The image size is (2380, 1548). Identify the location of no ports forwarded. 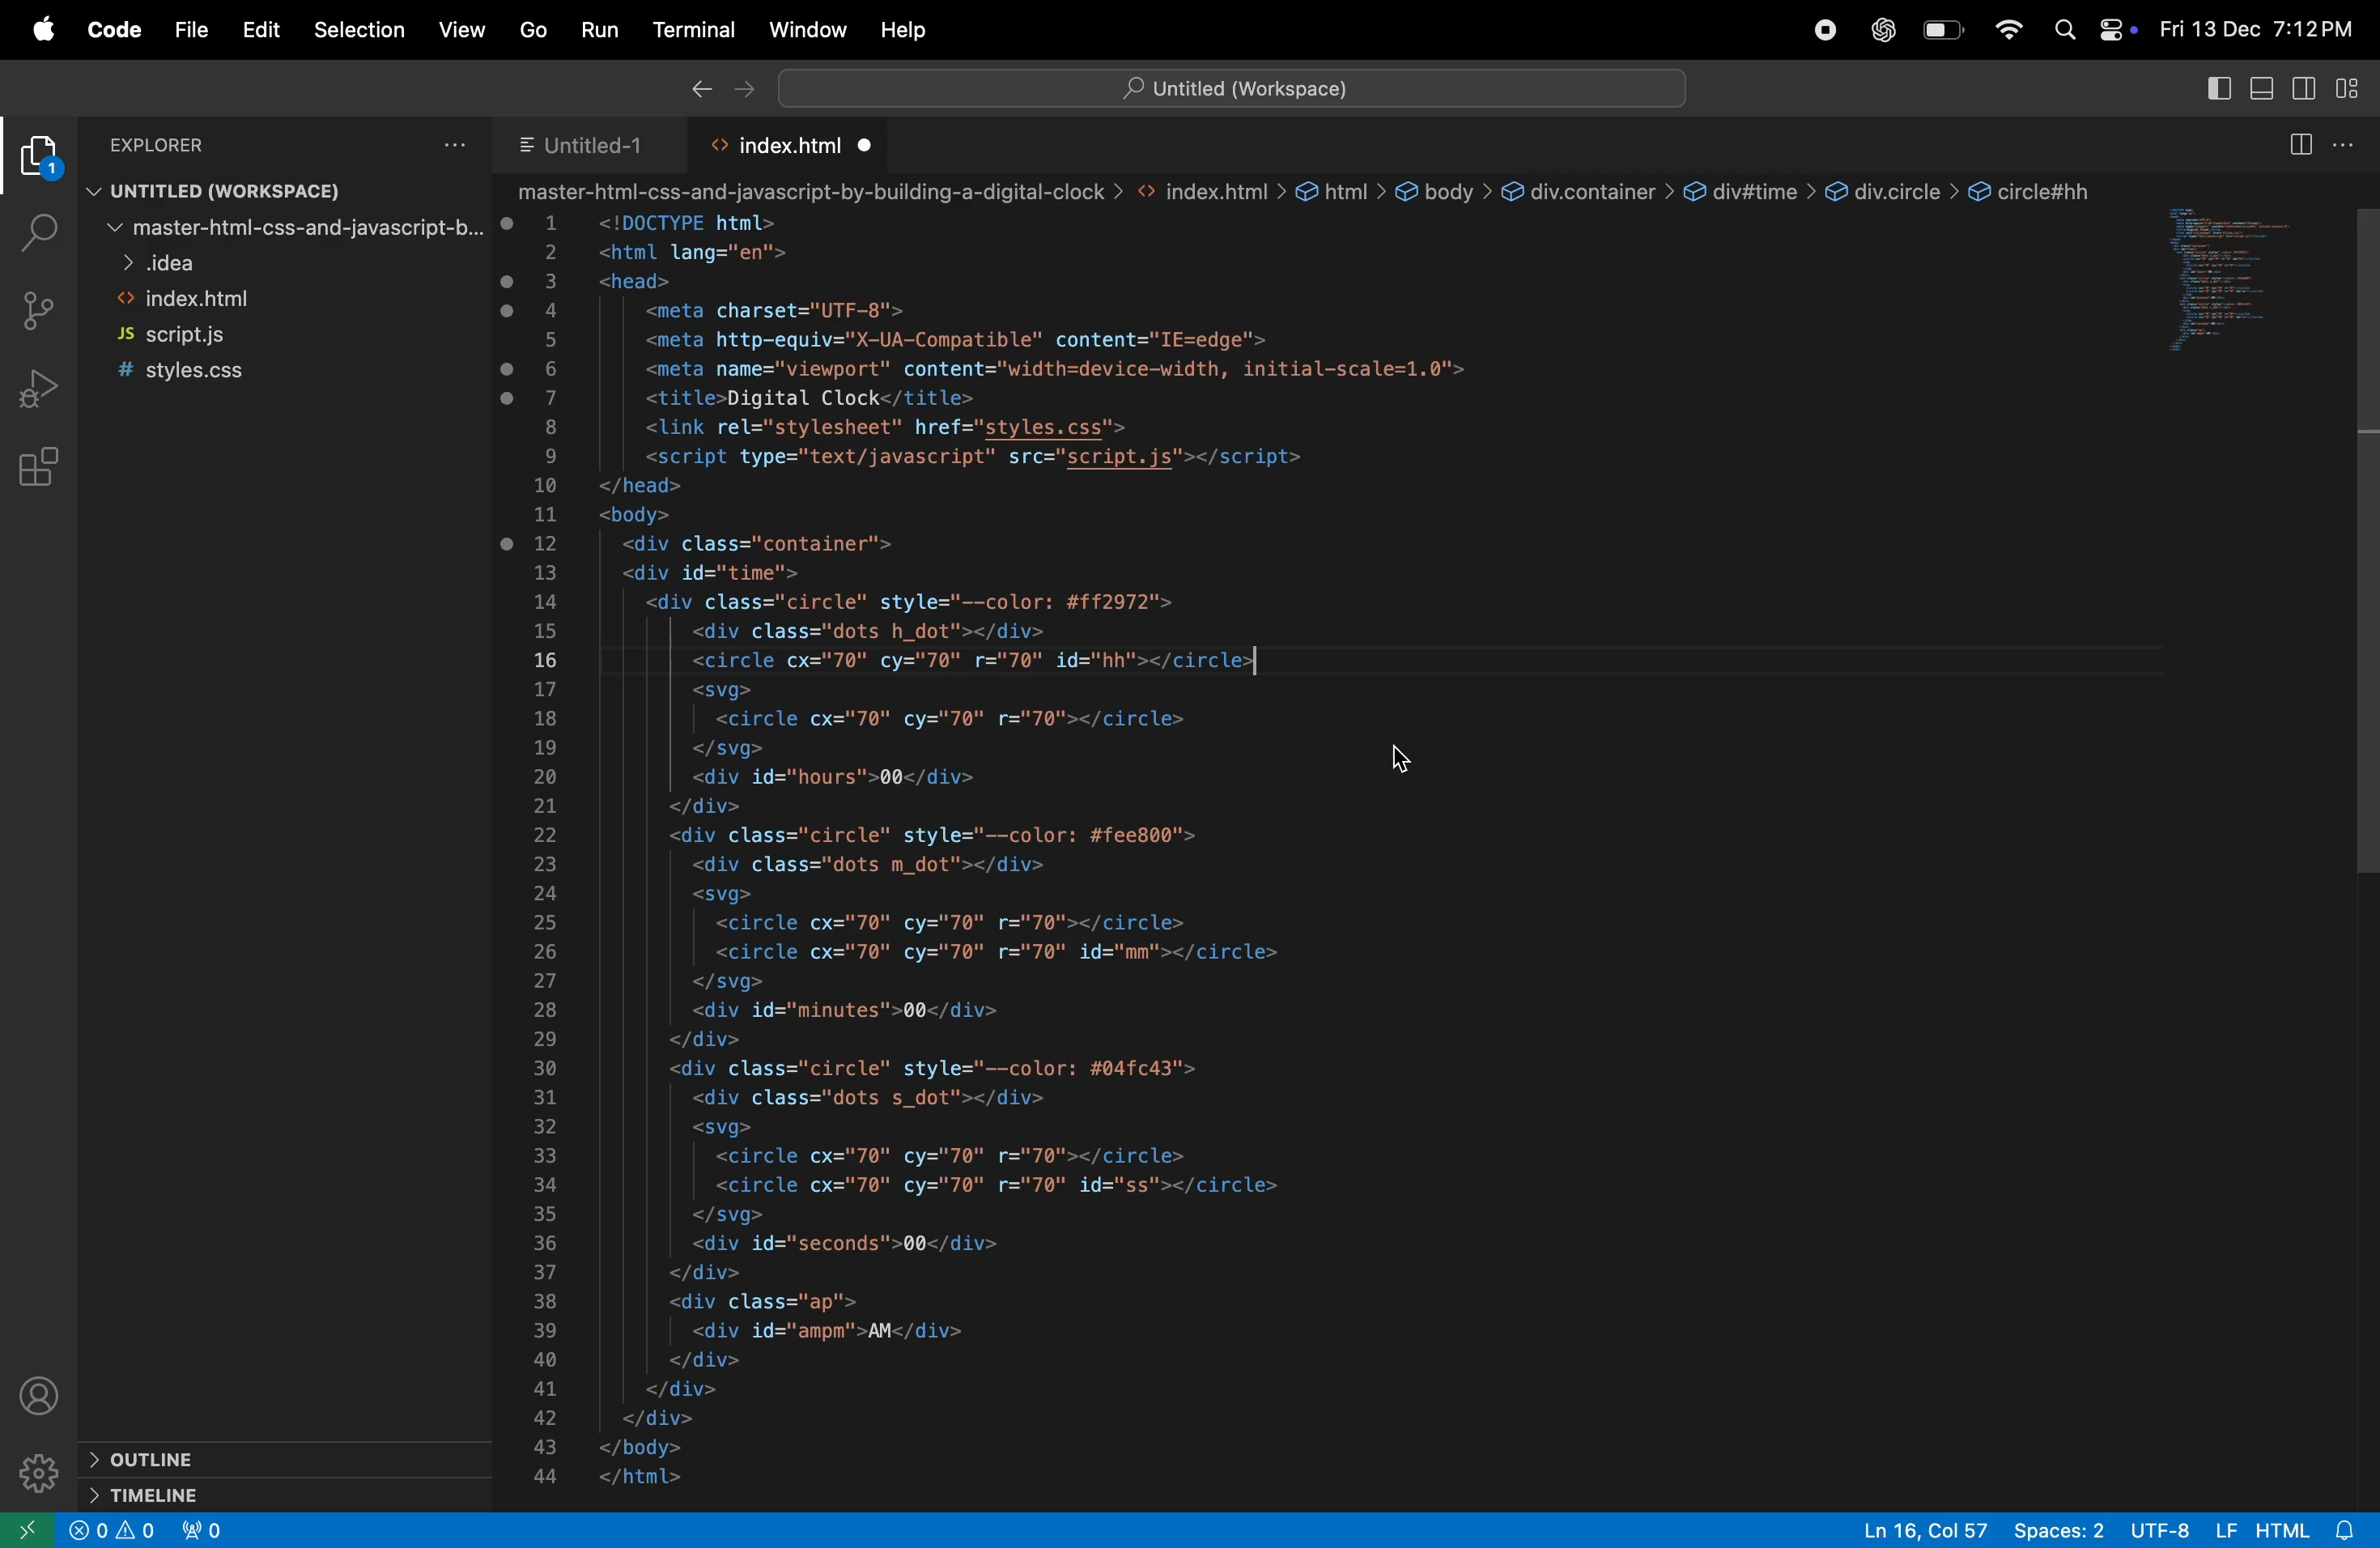
(206, 1530).